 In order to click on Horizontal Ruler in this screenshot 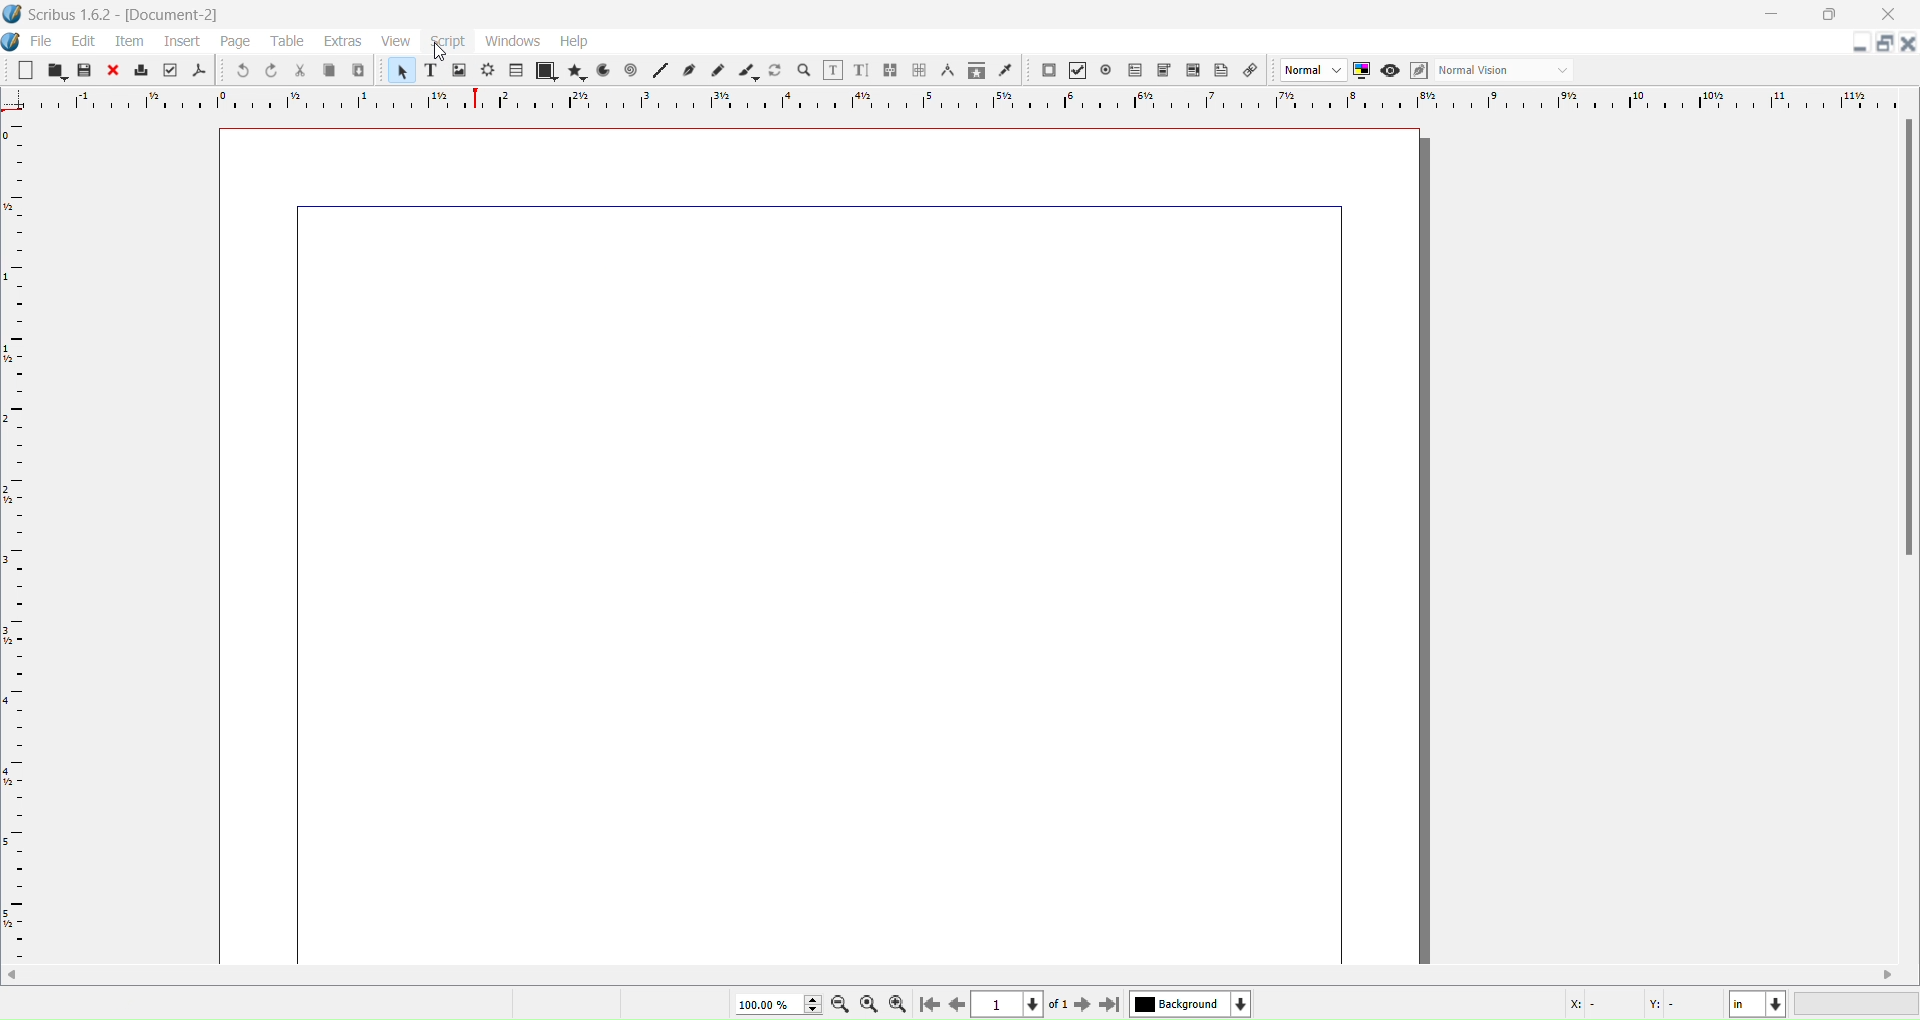, I will do `click(968, 98)`.